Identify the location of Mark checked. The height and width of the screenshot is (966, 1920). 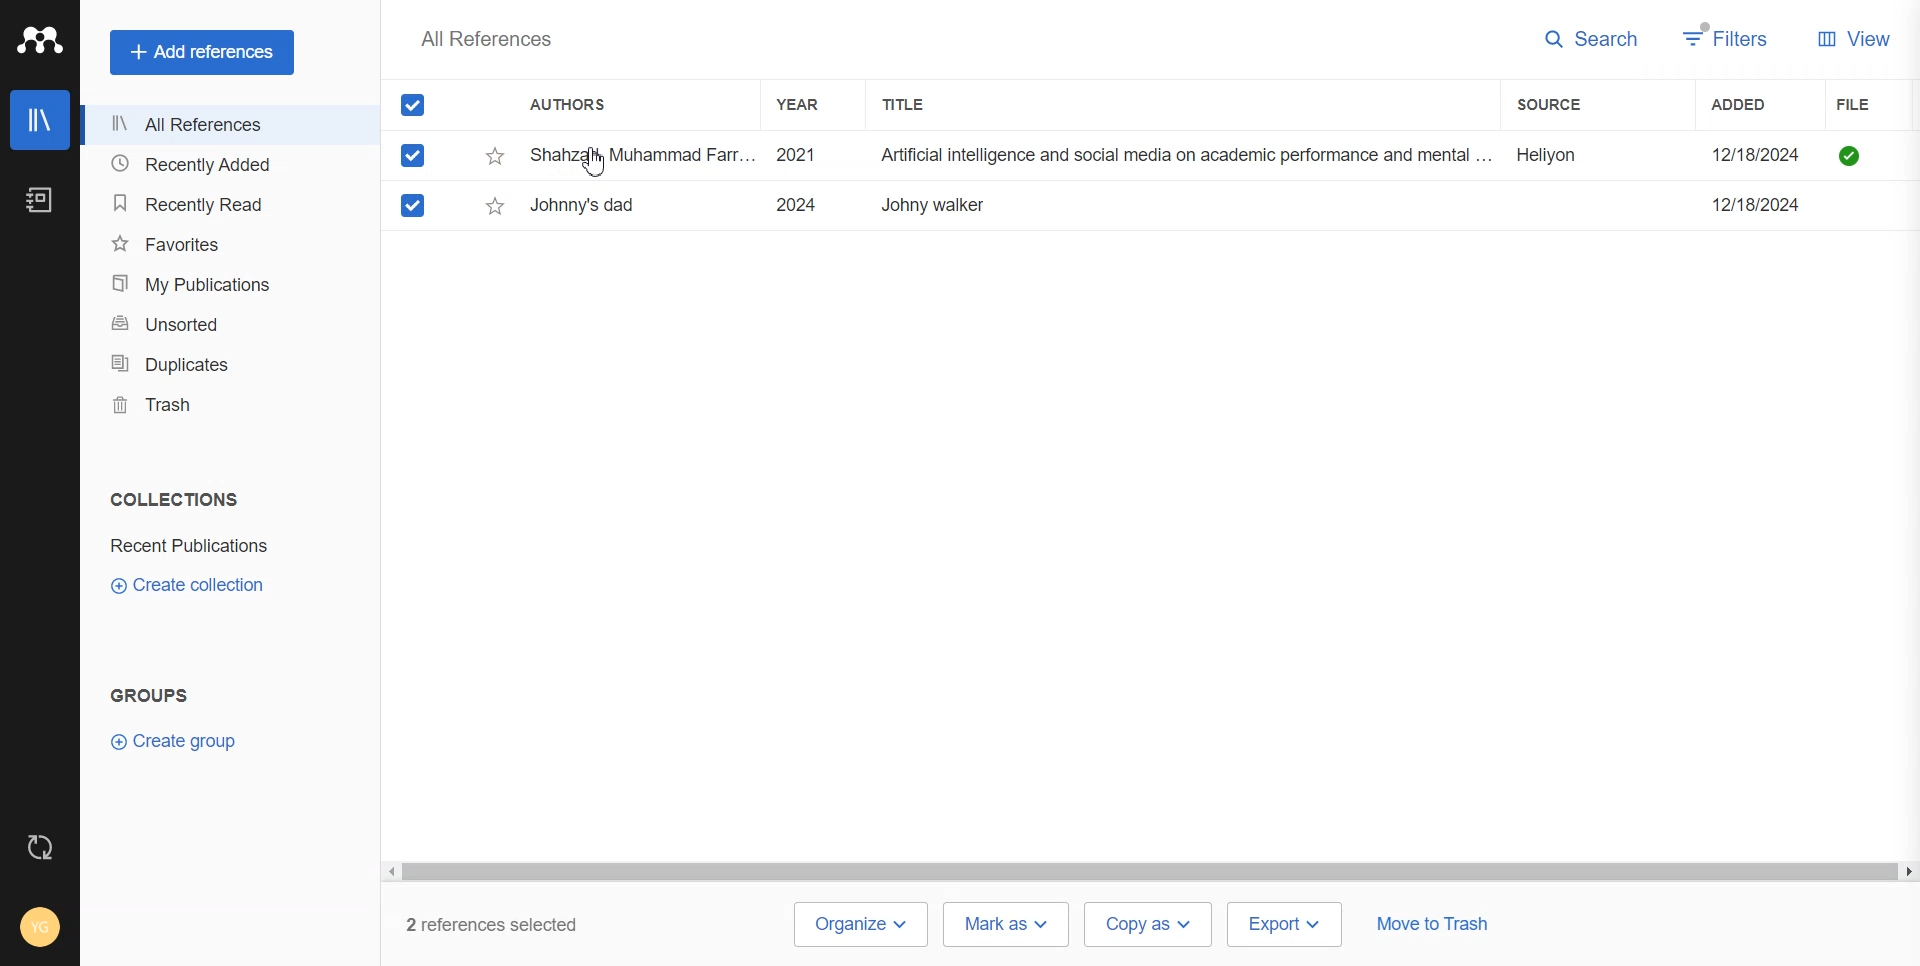
(415, 205).